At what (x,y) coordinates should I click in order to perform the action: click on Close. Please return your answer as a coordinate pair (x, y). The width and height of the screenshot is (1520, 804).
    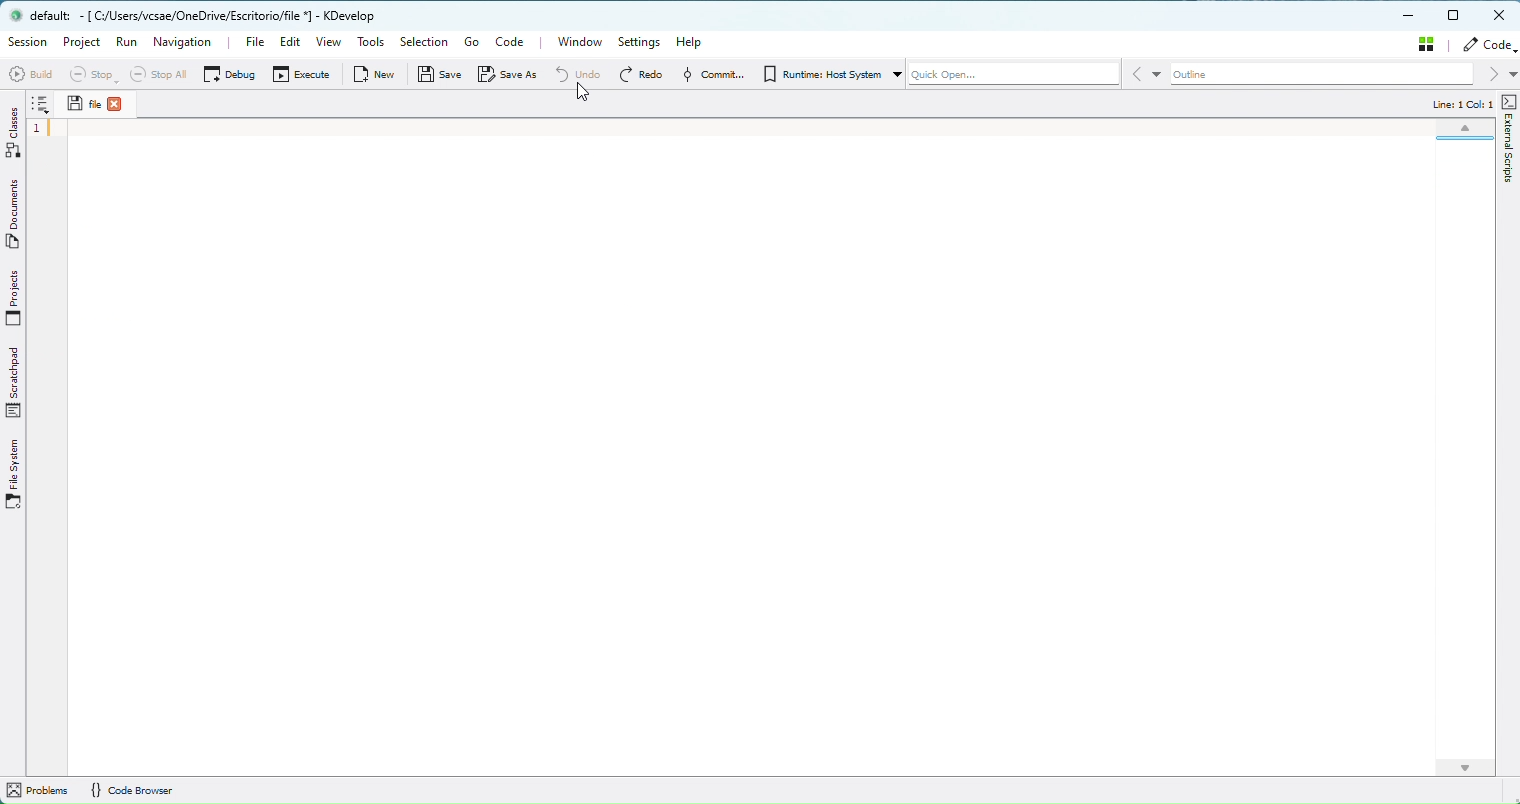
    Looking at the image, I should click on (1498, 13).